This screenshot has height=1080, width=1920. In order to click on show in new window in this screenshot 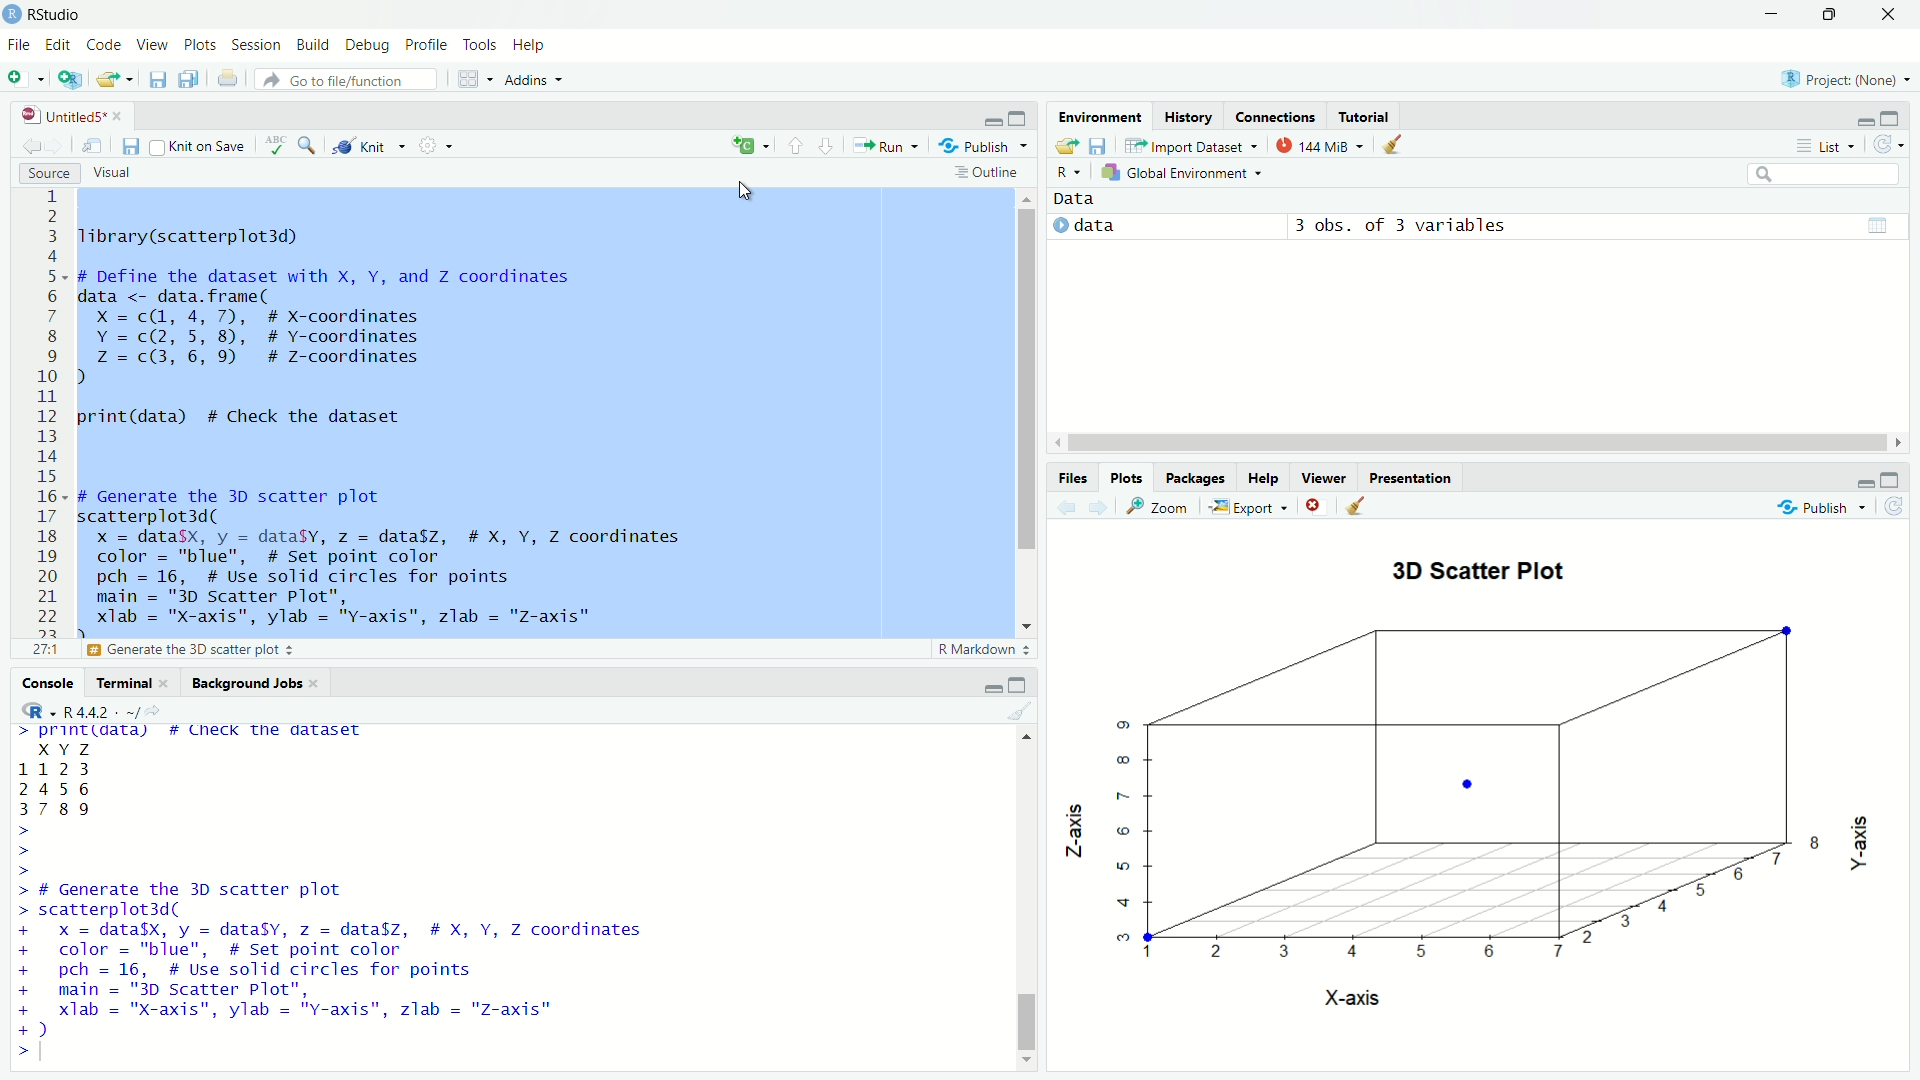, I will do `click(92, 146)`.